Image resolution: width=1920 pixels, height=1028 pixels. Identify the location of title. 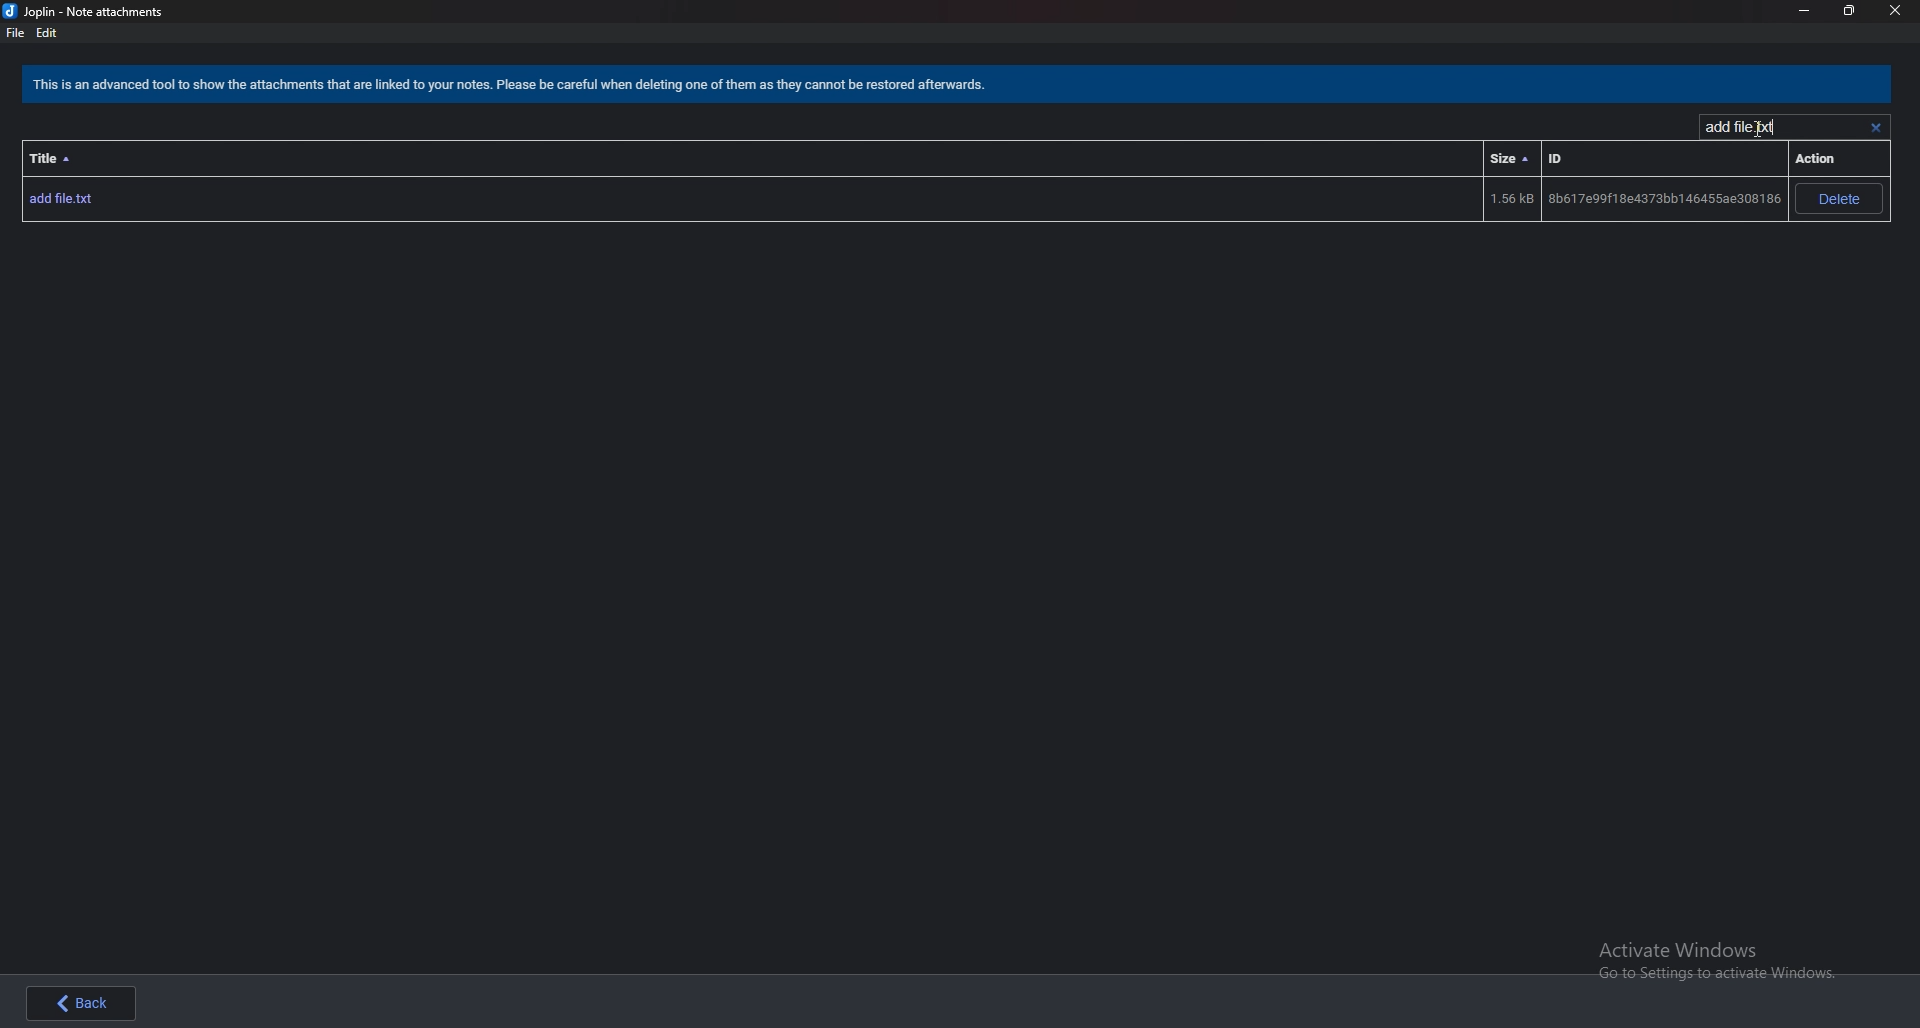
(54, 158).